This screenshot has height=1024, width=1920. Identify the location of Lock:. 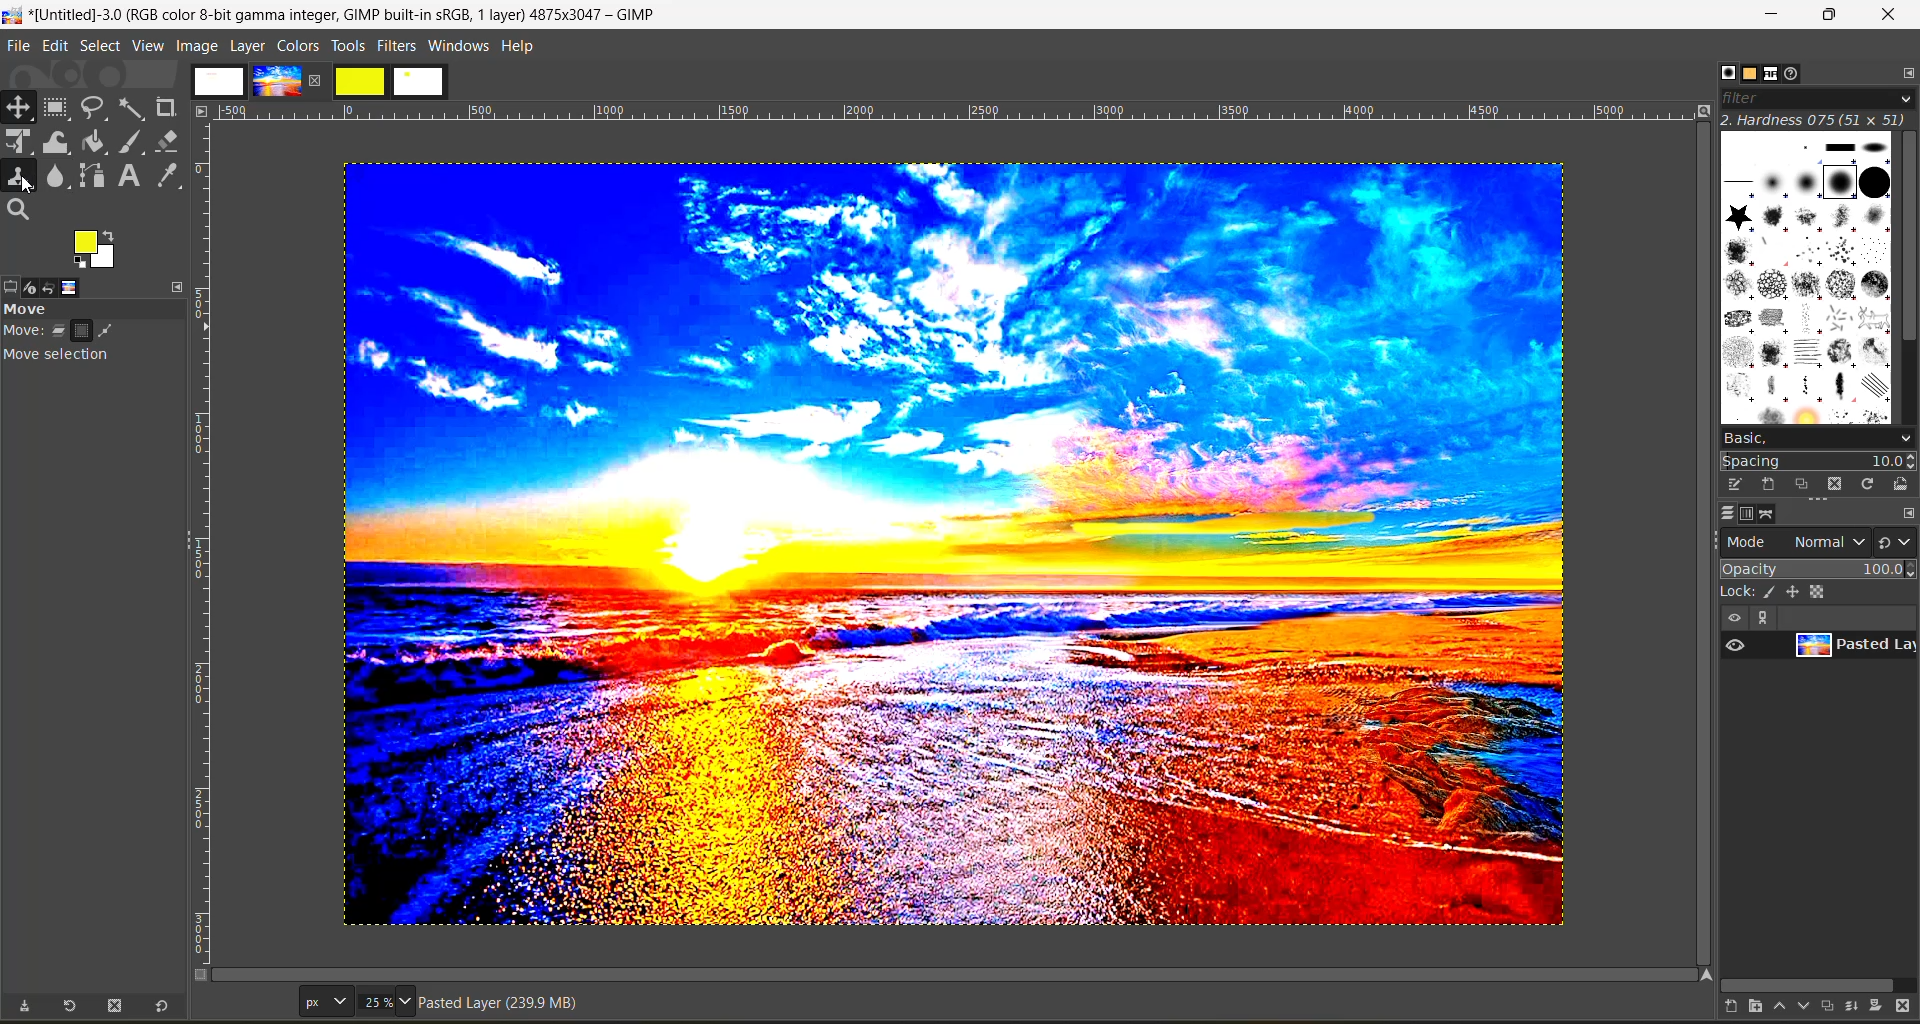
(1738, 592).